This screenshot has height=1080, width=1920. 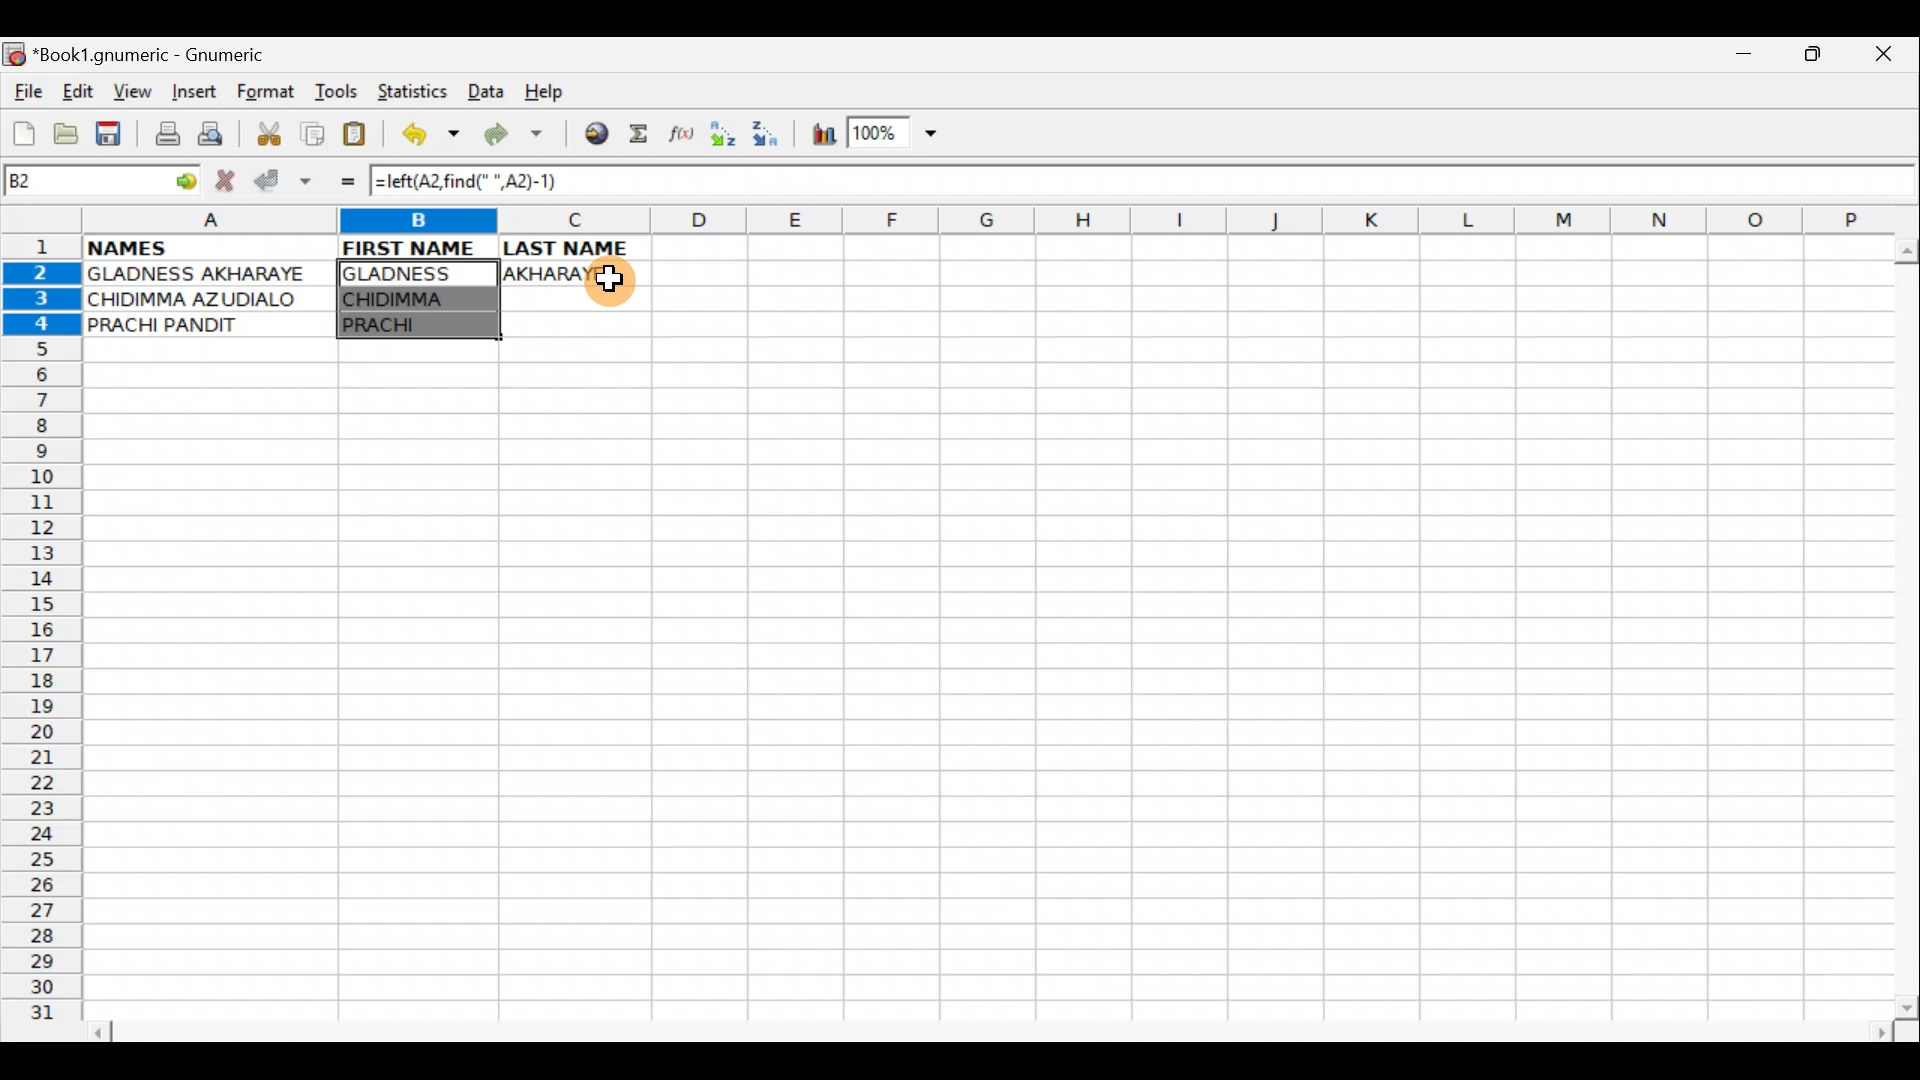 What do you see at coordinates (77, 91) in the screenshot?
I see `Edit` at bounding box center [77, 91].